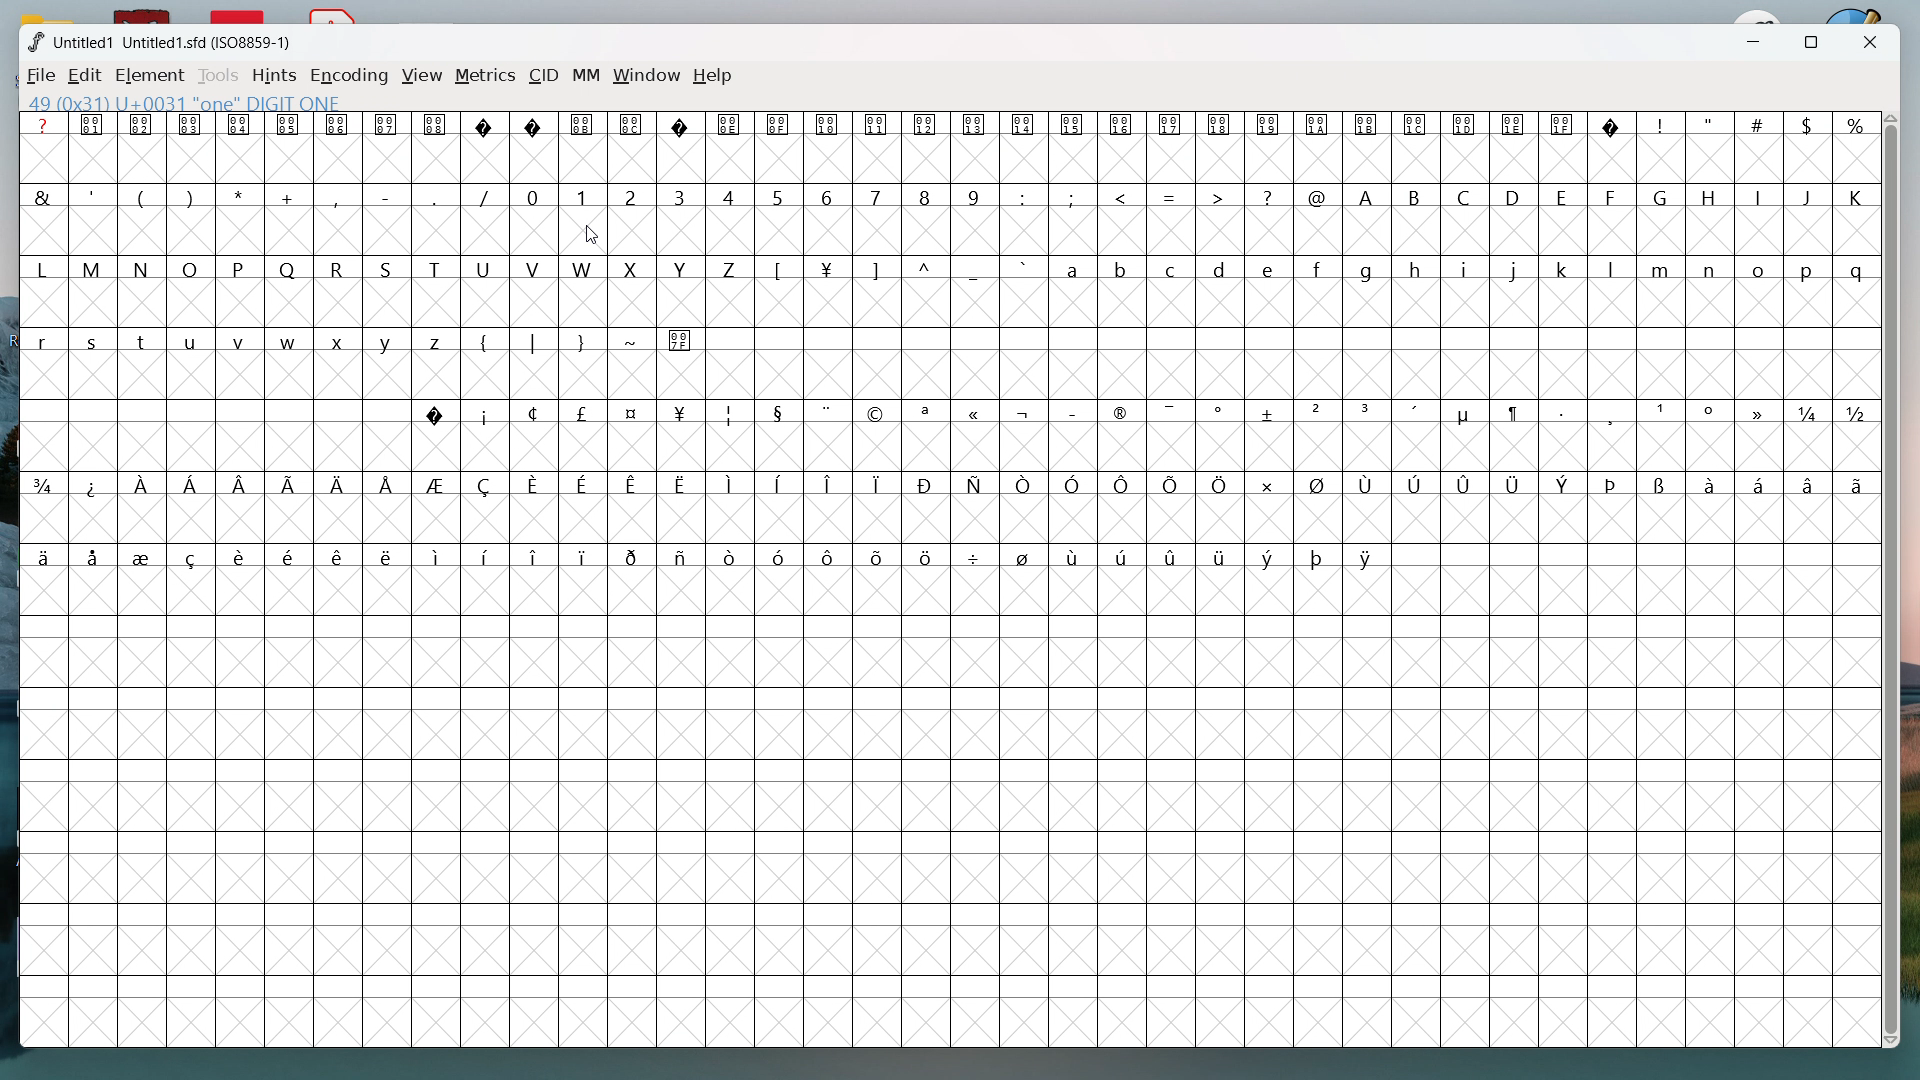 The height and width of the screenshot is (1080, 1920). What do you see at coordinates (94, 556) in the screenshot?
I see `symbol` at bounding box center [94, 556].